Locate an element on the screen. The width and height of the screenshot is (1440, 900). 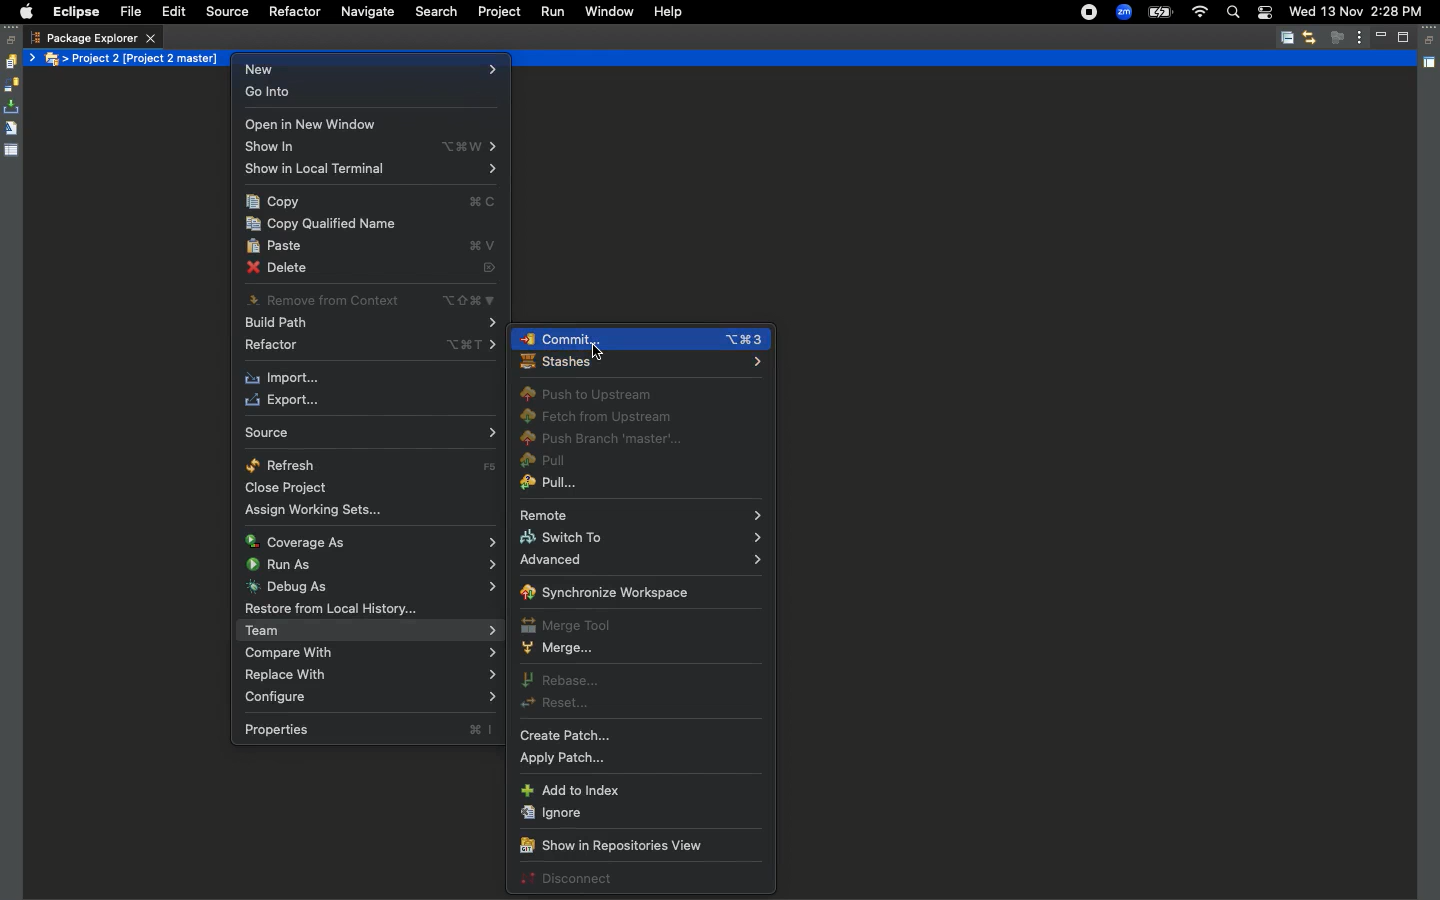
Synchronize is located at coordinates (11, 85).